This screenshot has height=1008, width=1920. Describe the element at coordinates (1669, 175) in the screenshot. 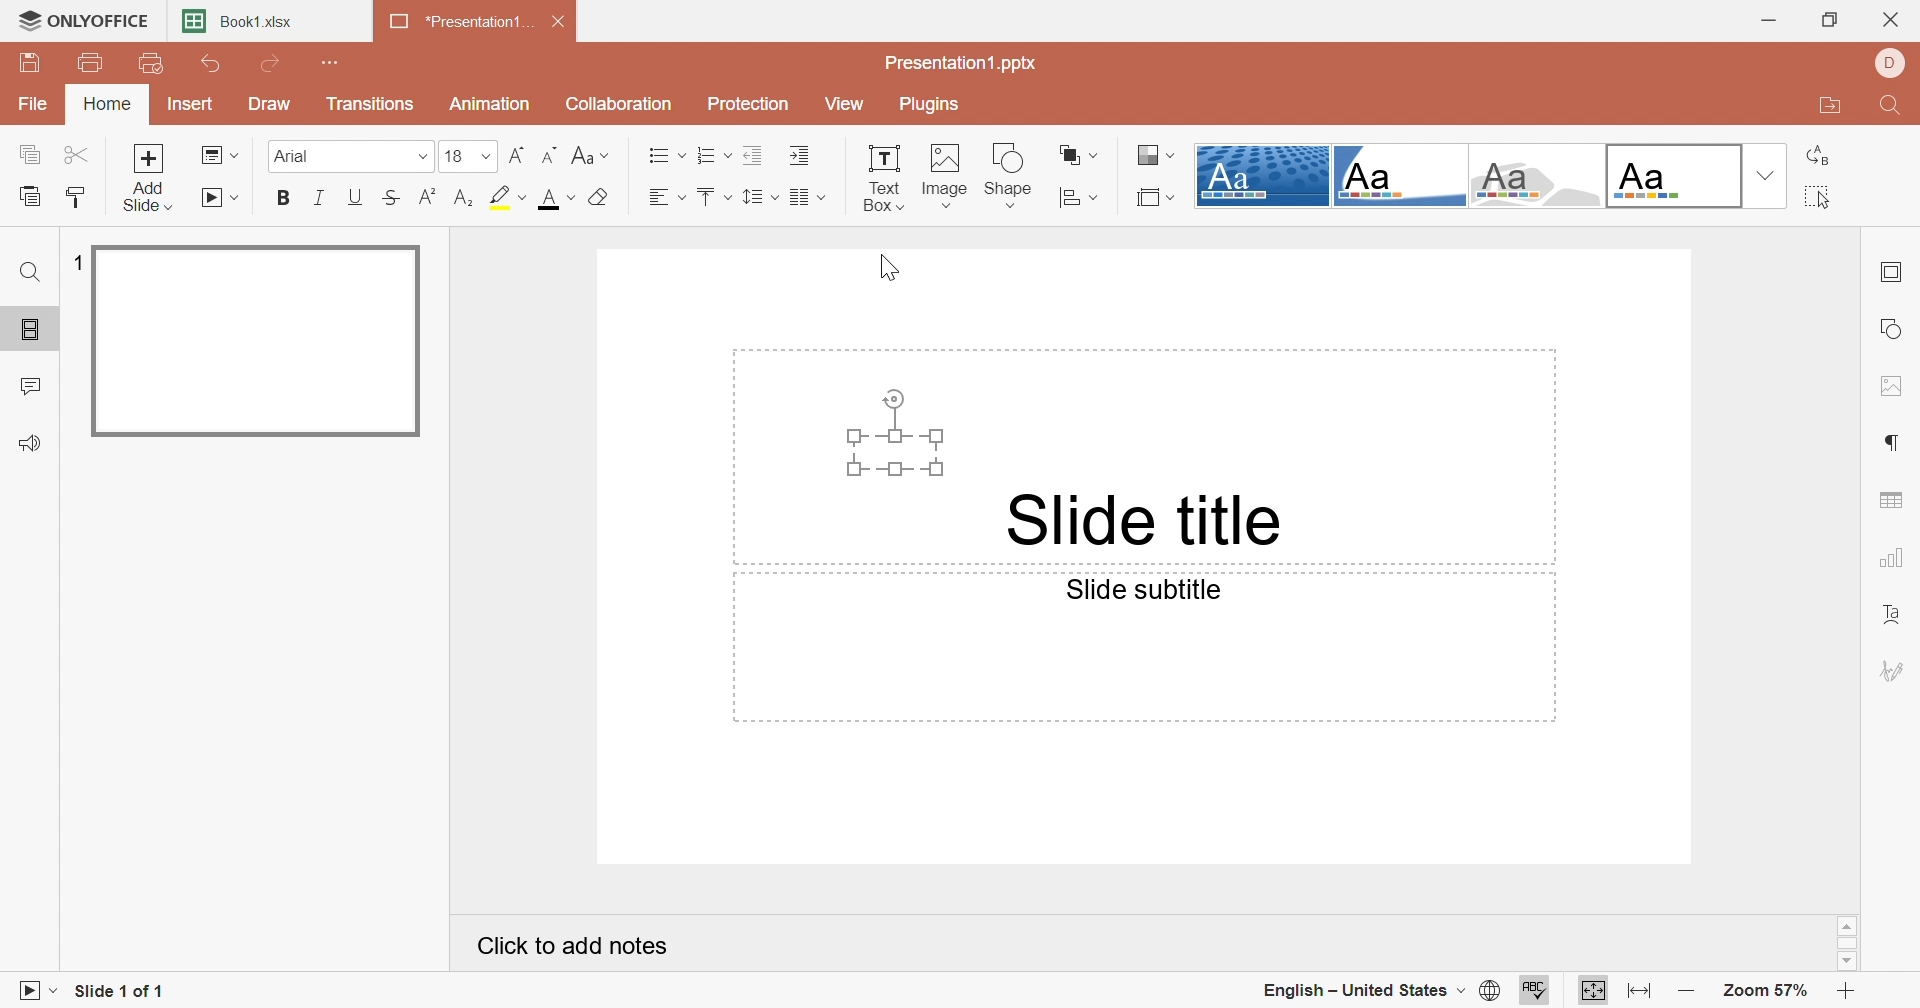

I see `Office theme` at that location.